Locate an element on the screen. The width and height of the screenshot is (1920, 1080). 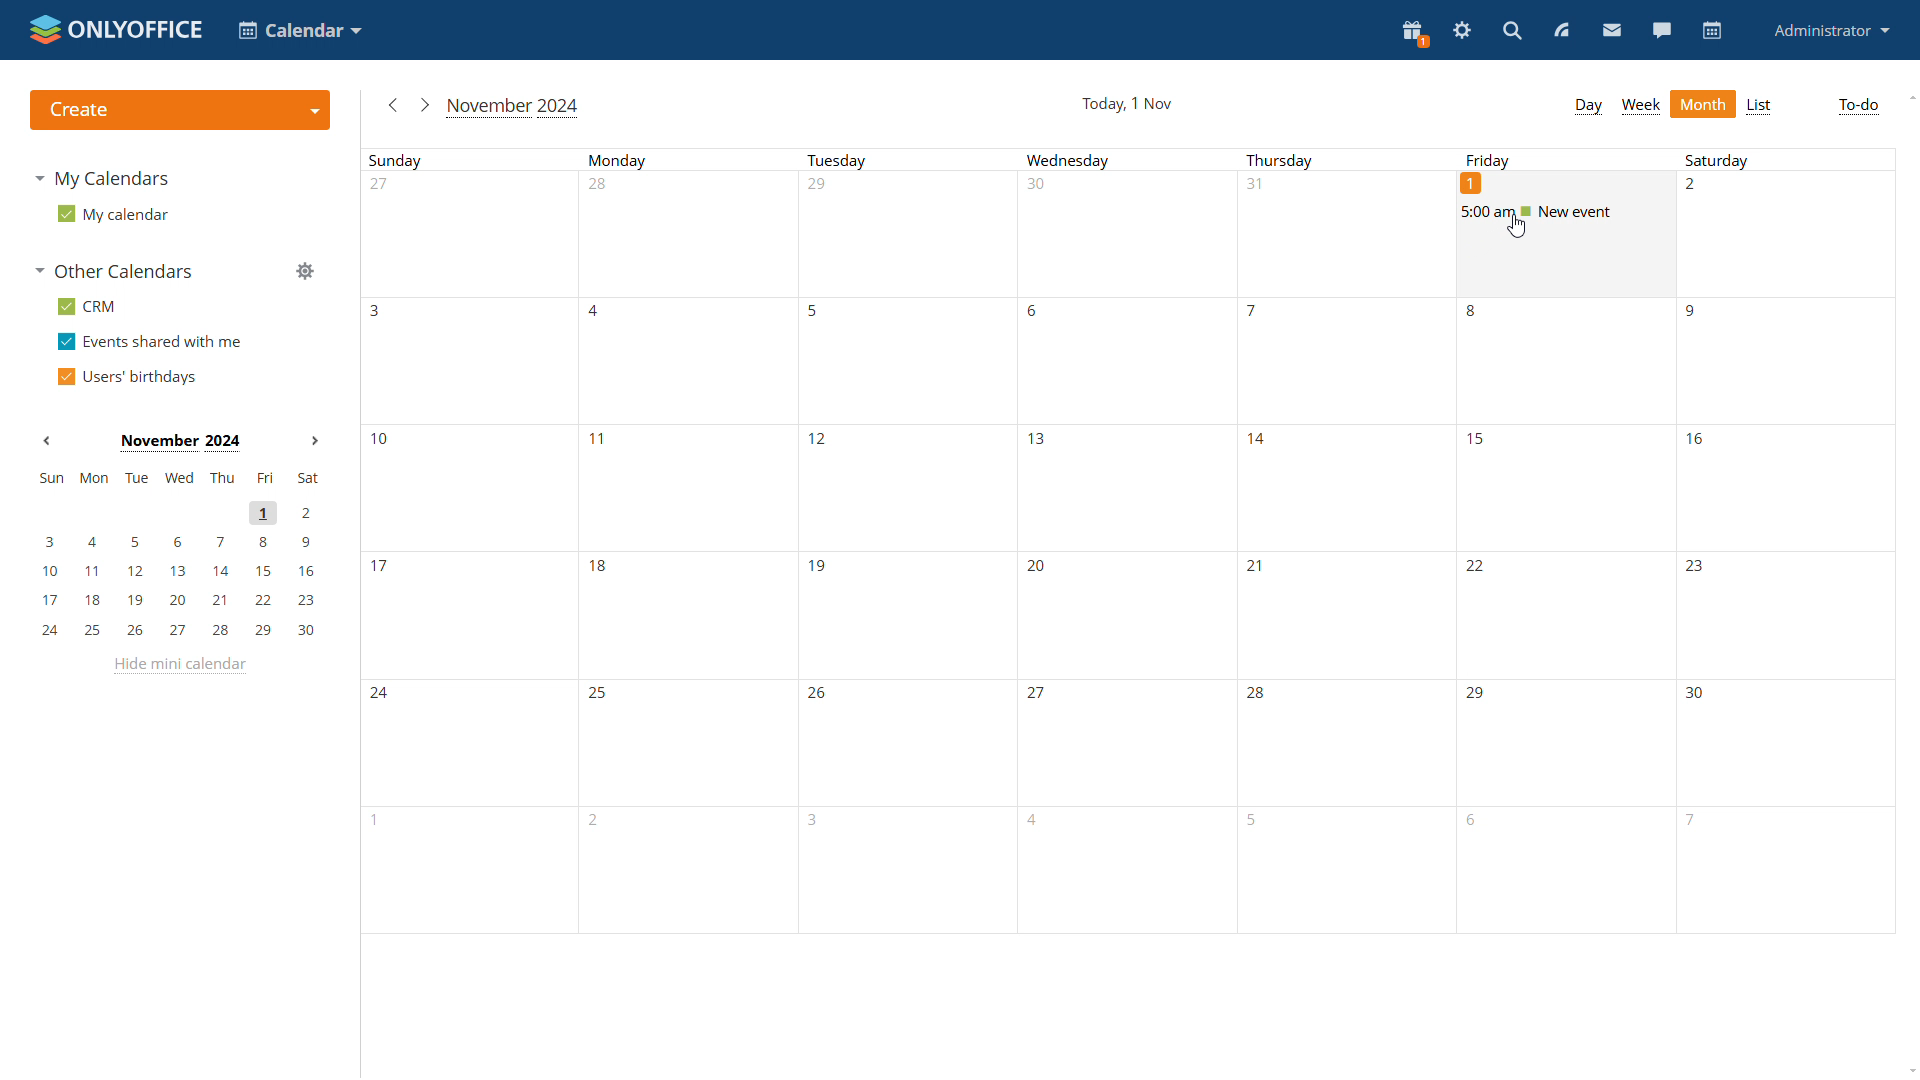
Saturdays is located at coordinates (1782, 542).